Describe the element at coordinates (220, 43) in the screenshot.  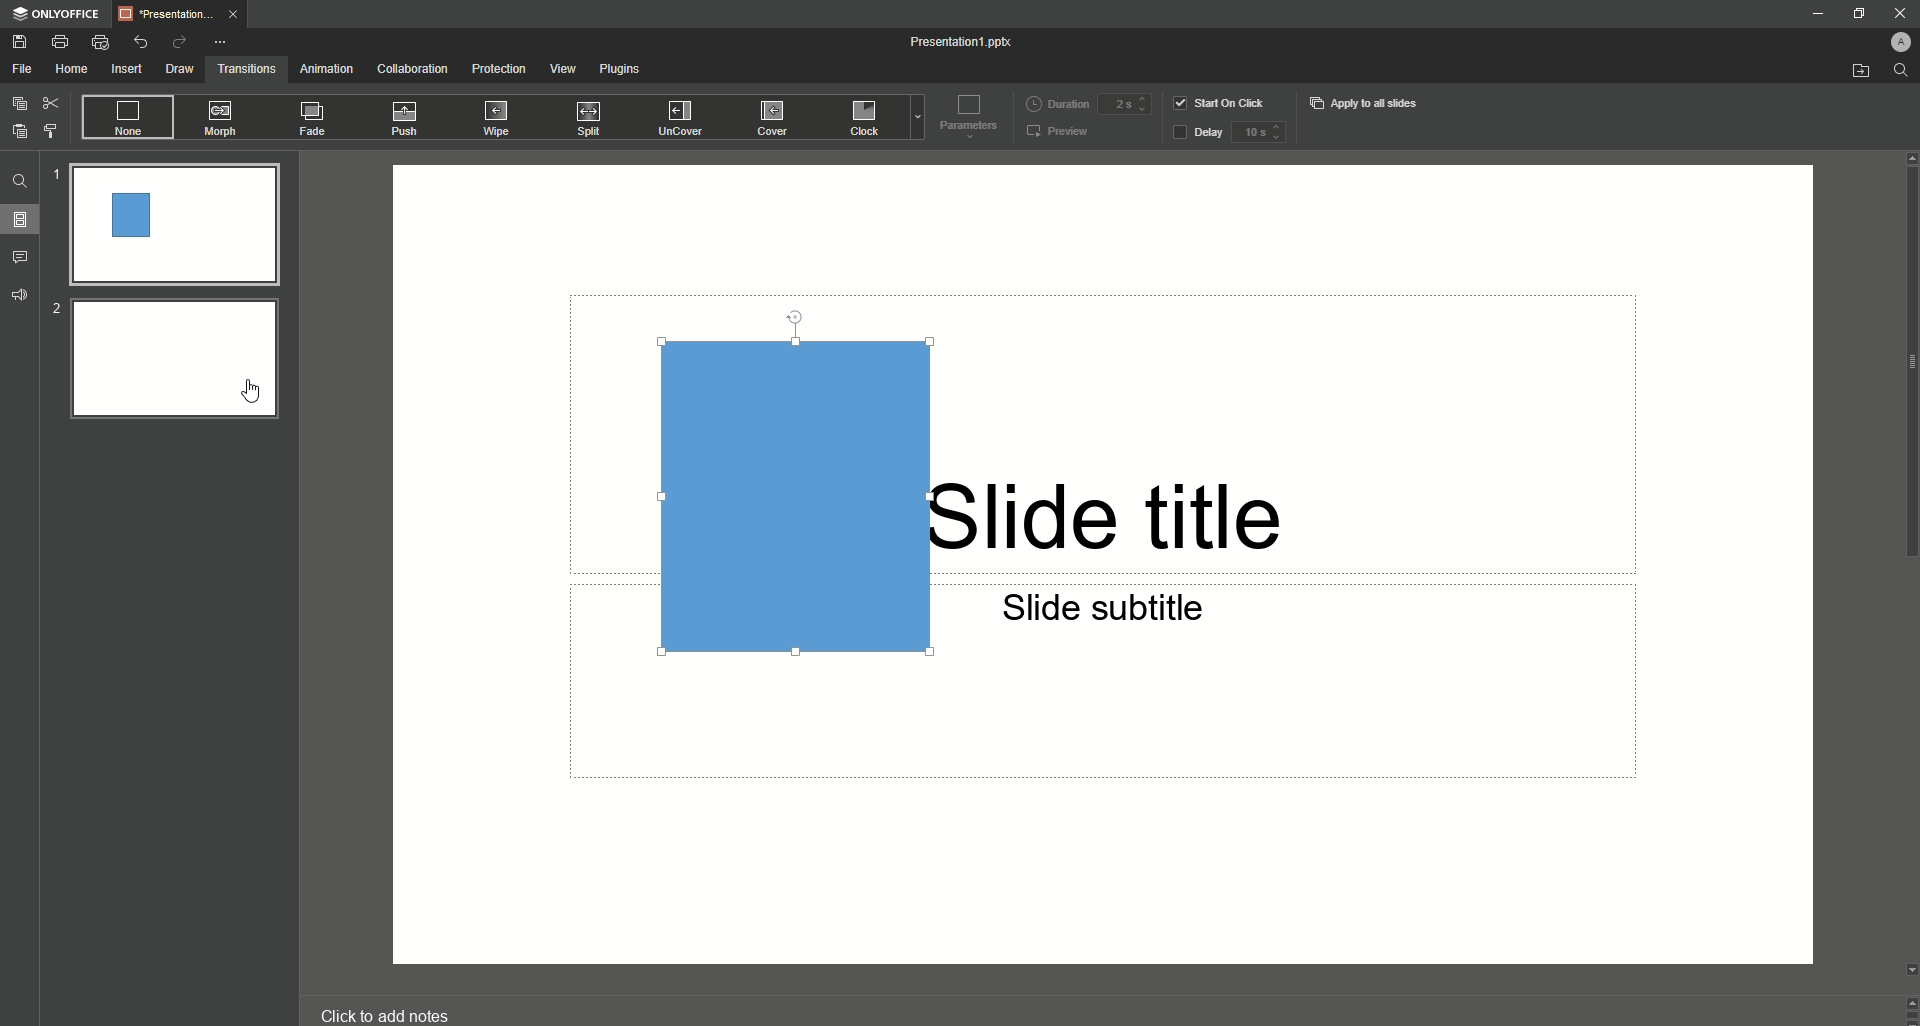
I see `More Options` at that location.